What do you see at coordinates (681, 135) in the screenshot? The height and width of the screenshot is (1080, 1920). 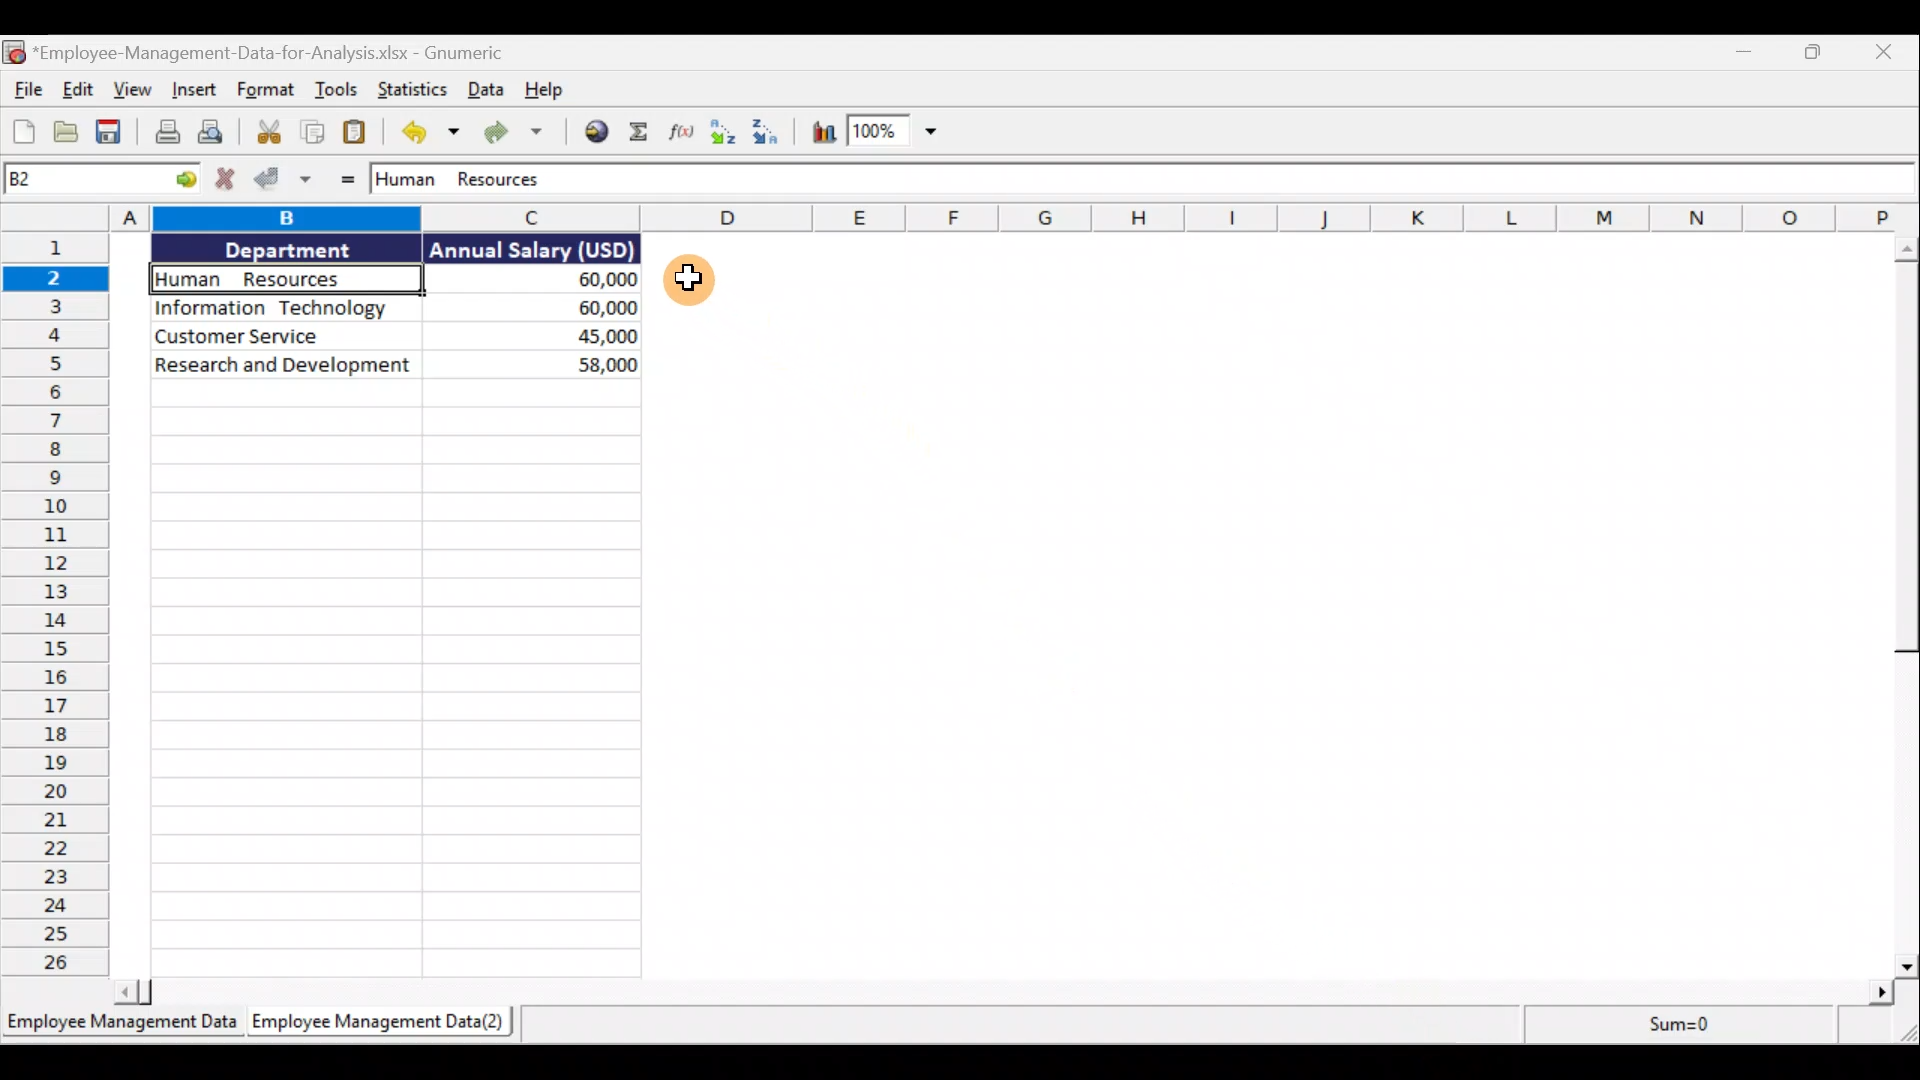 I see `Edit a function in the current cell` at bounding box center [681, 135].